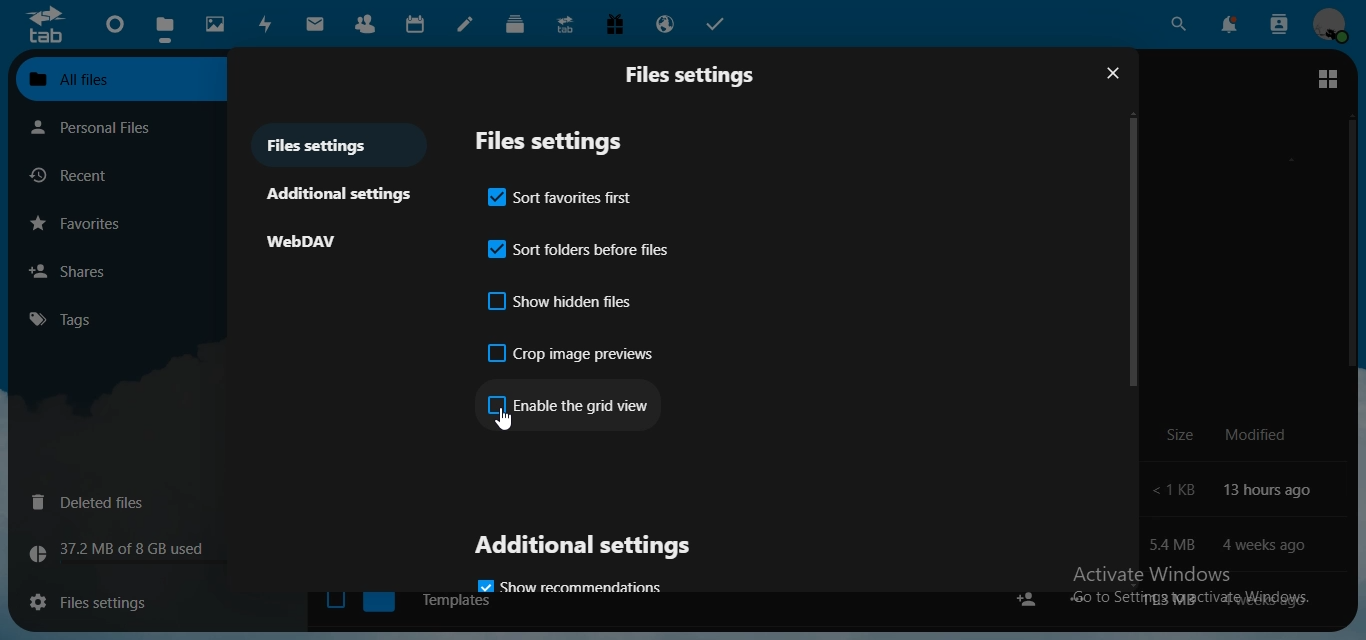 This screenshot has width=1366, height=640. Describe the element at coordinates (415, 23) in the screenshot. I see `calendar` at that location.